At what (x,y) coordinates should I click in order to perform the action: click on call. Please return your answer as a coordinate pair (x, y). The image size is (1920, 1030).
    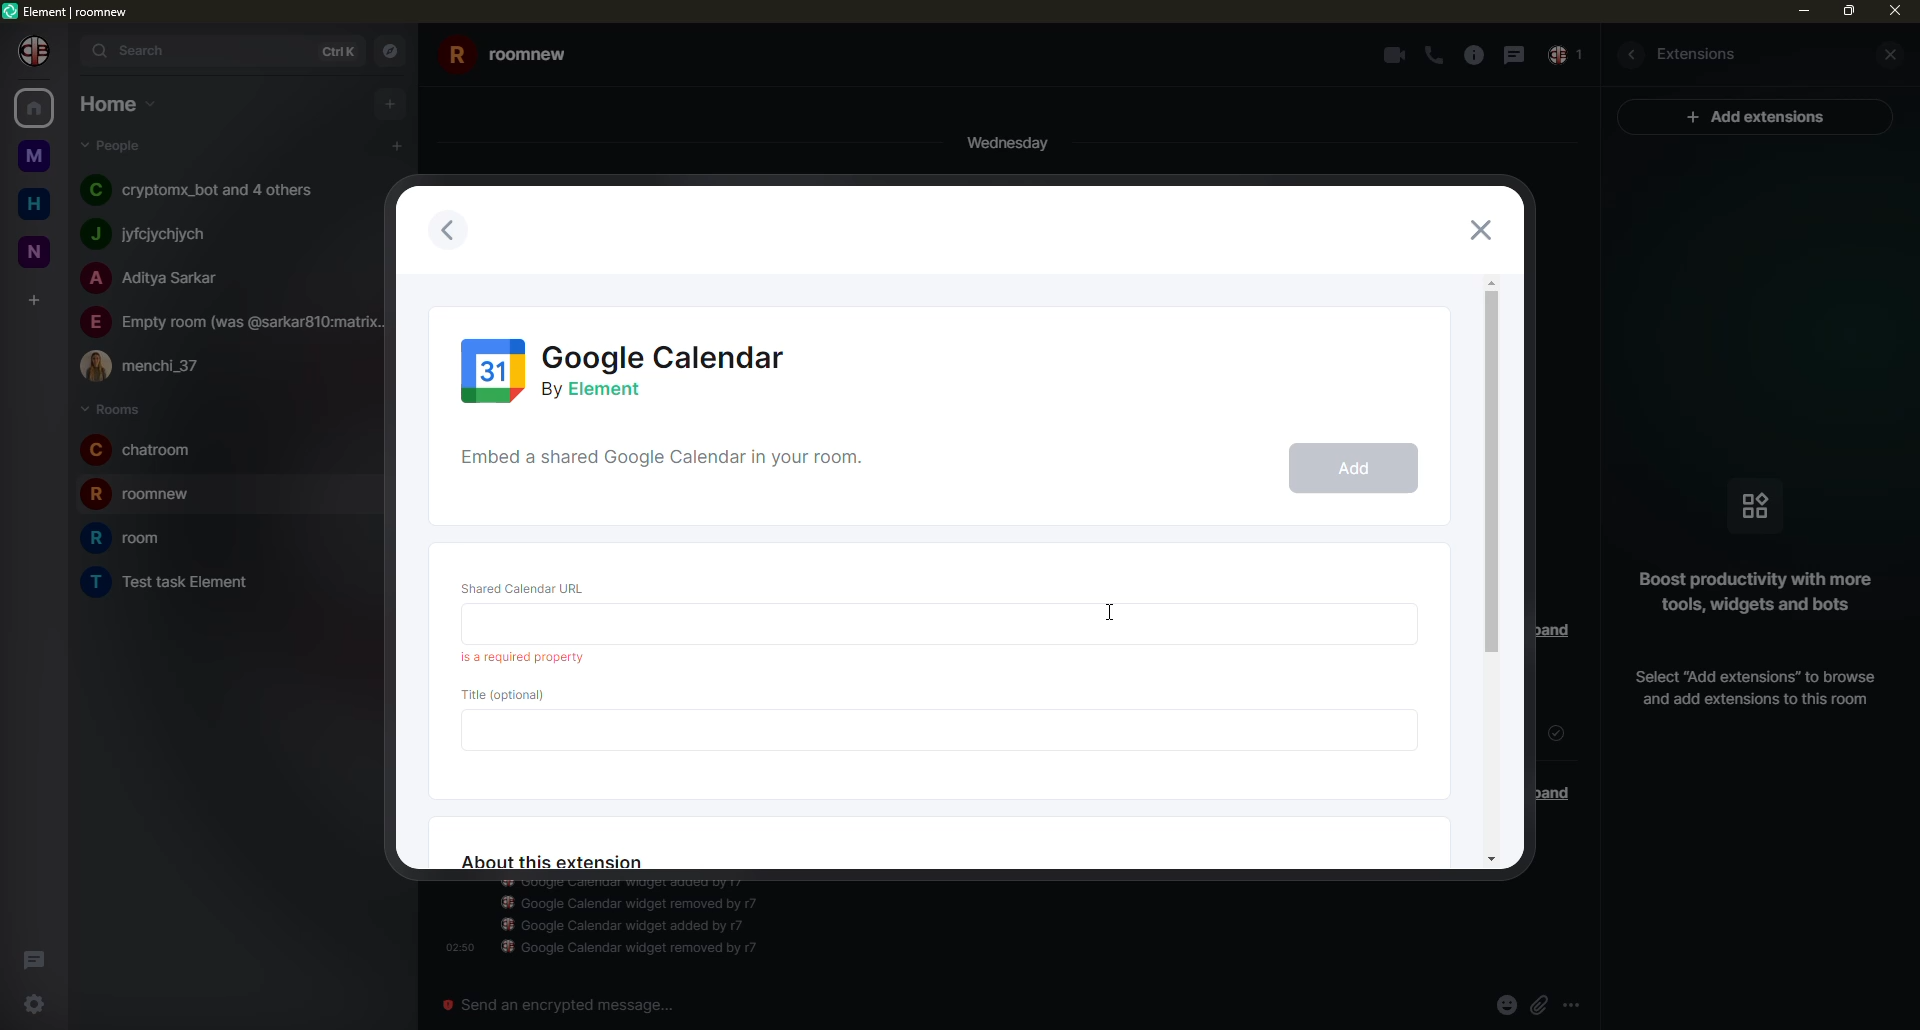
    Looking at the image, I should click on (1435, 56).